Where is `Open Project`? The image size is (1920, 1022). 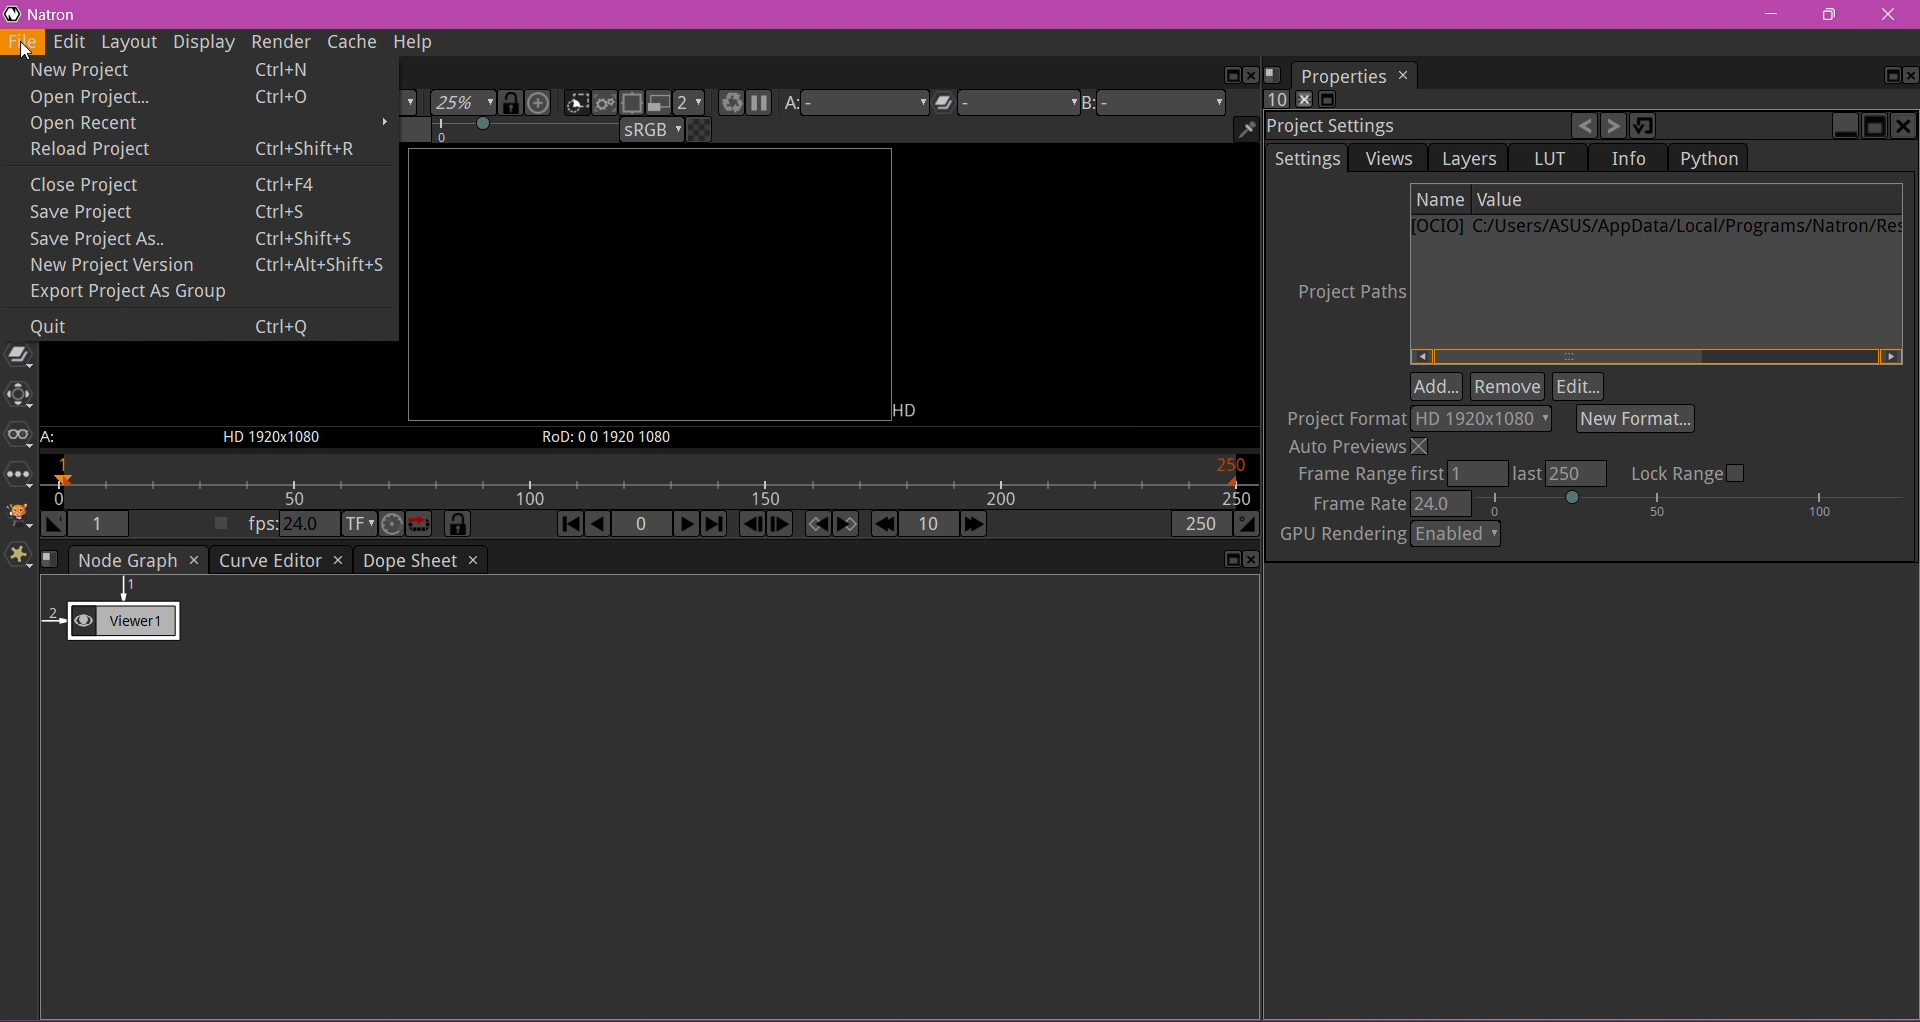 Open Project is located at coordinates (189, 95).